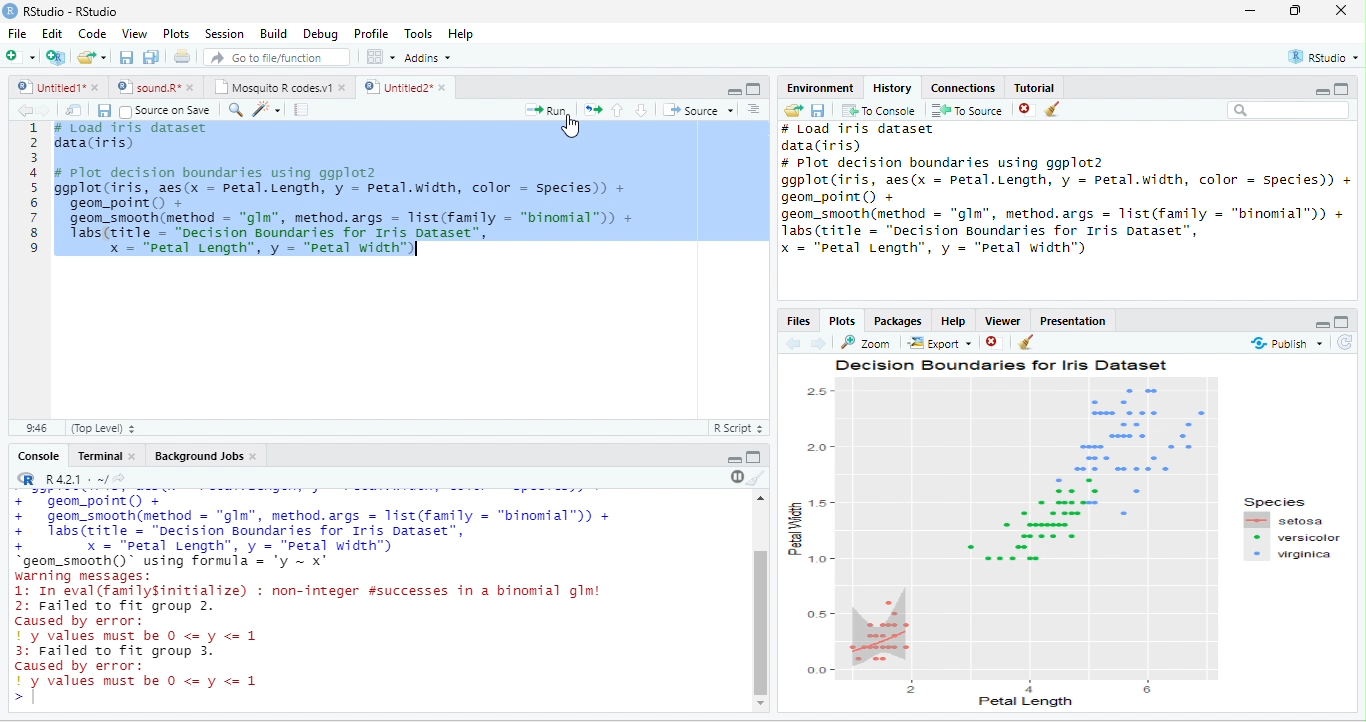  I want to click on clear, so click(1027, 342).